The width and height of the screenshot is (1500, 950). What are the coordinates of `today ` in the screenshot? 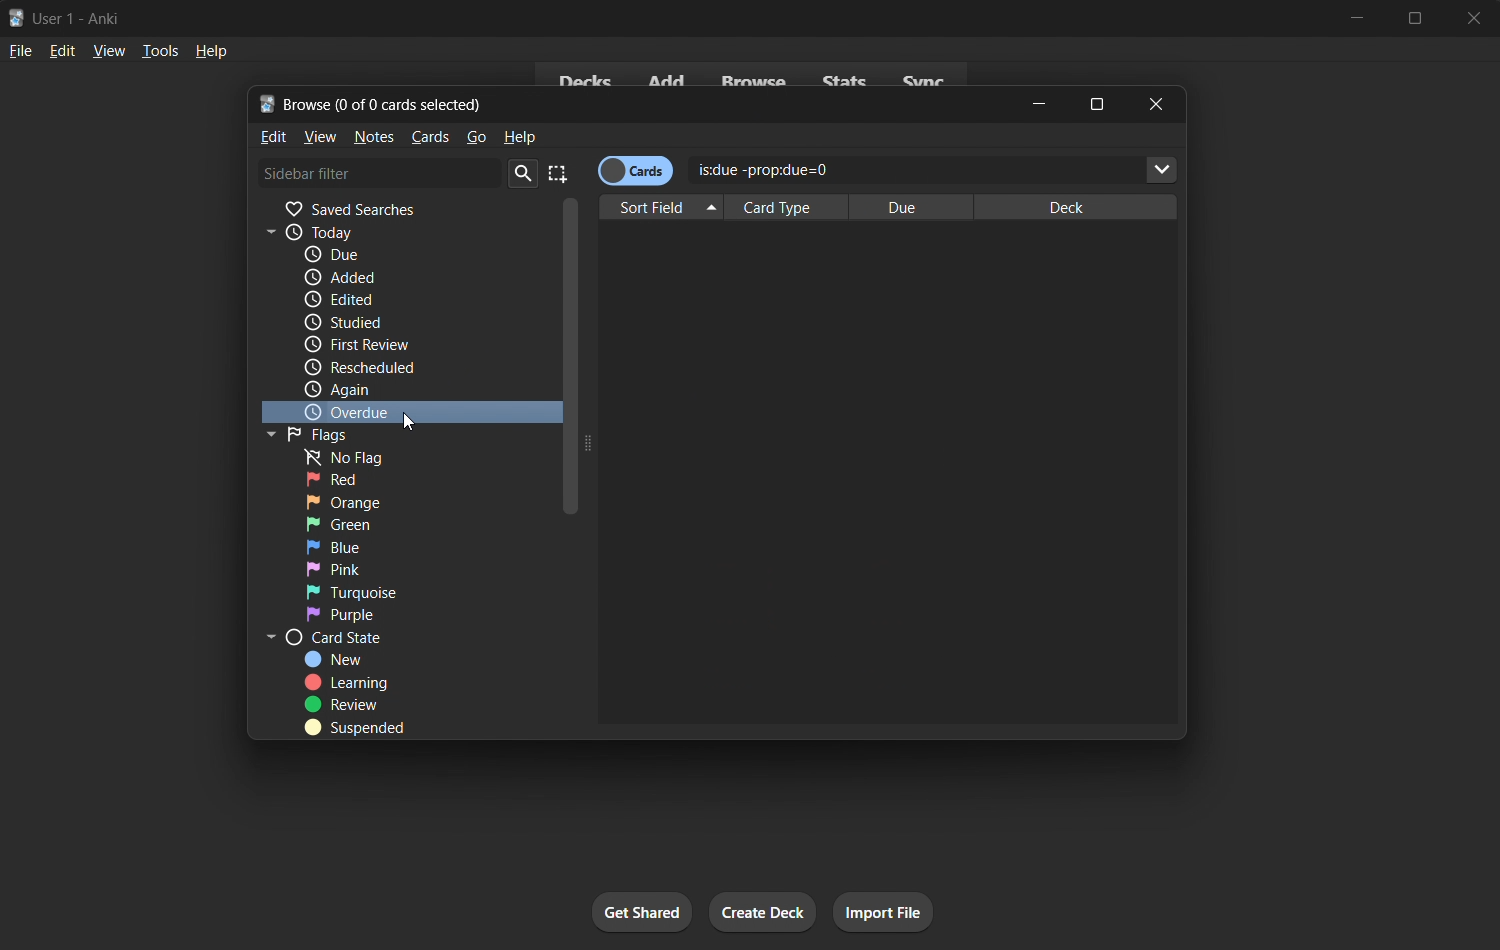 It's located at (401, 231).